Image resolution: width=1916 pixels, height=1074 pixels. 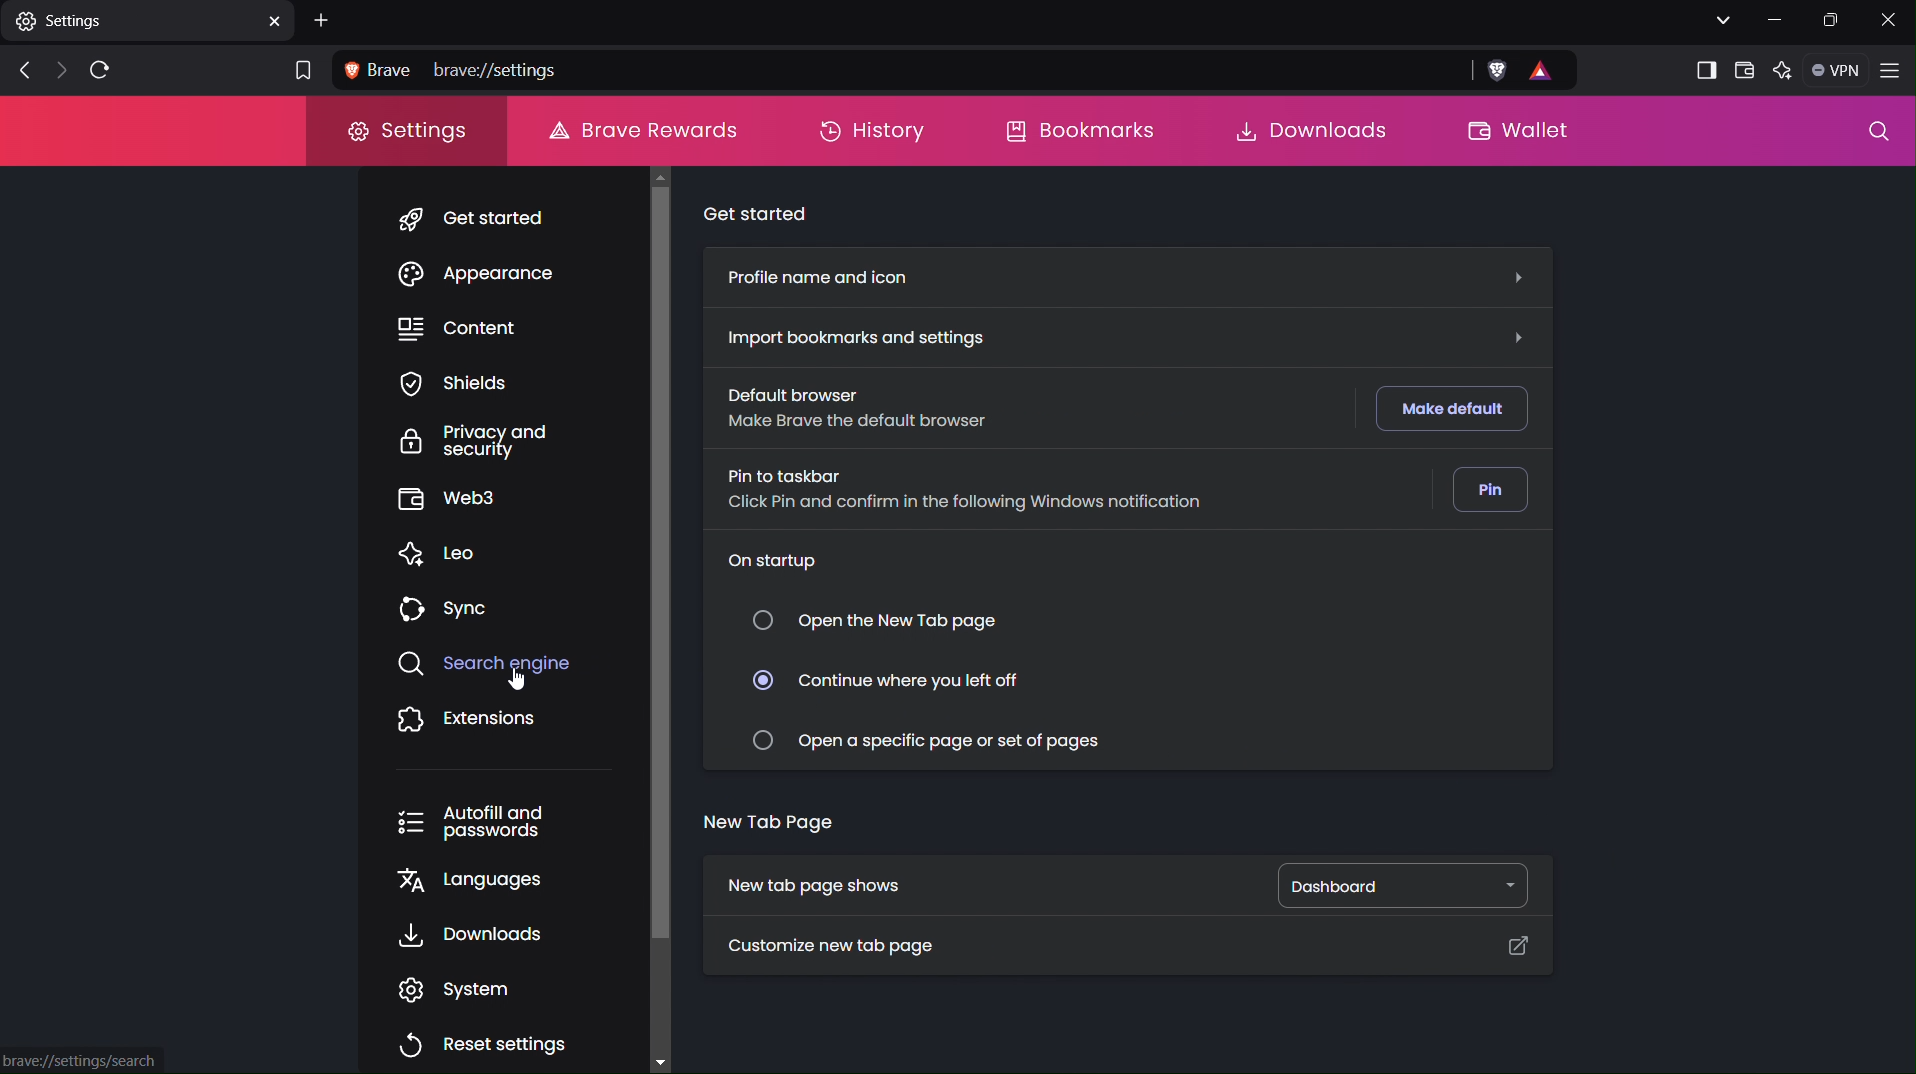 I want to click on Import bookmarks and settings, so click(x=866, y=337).